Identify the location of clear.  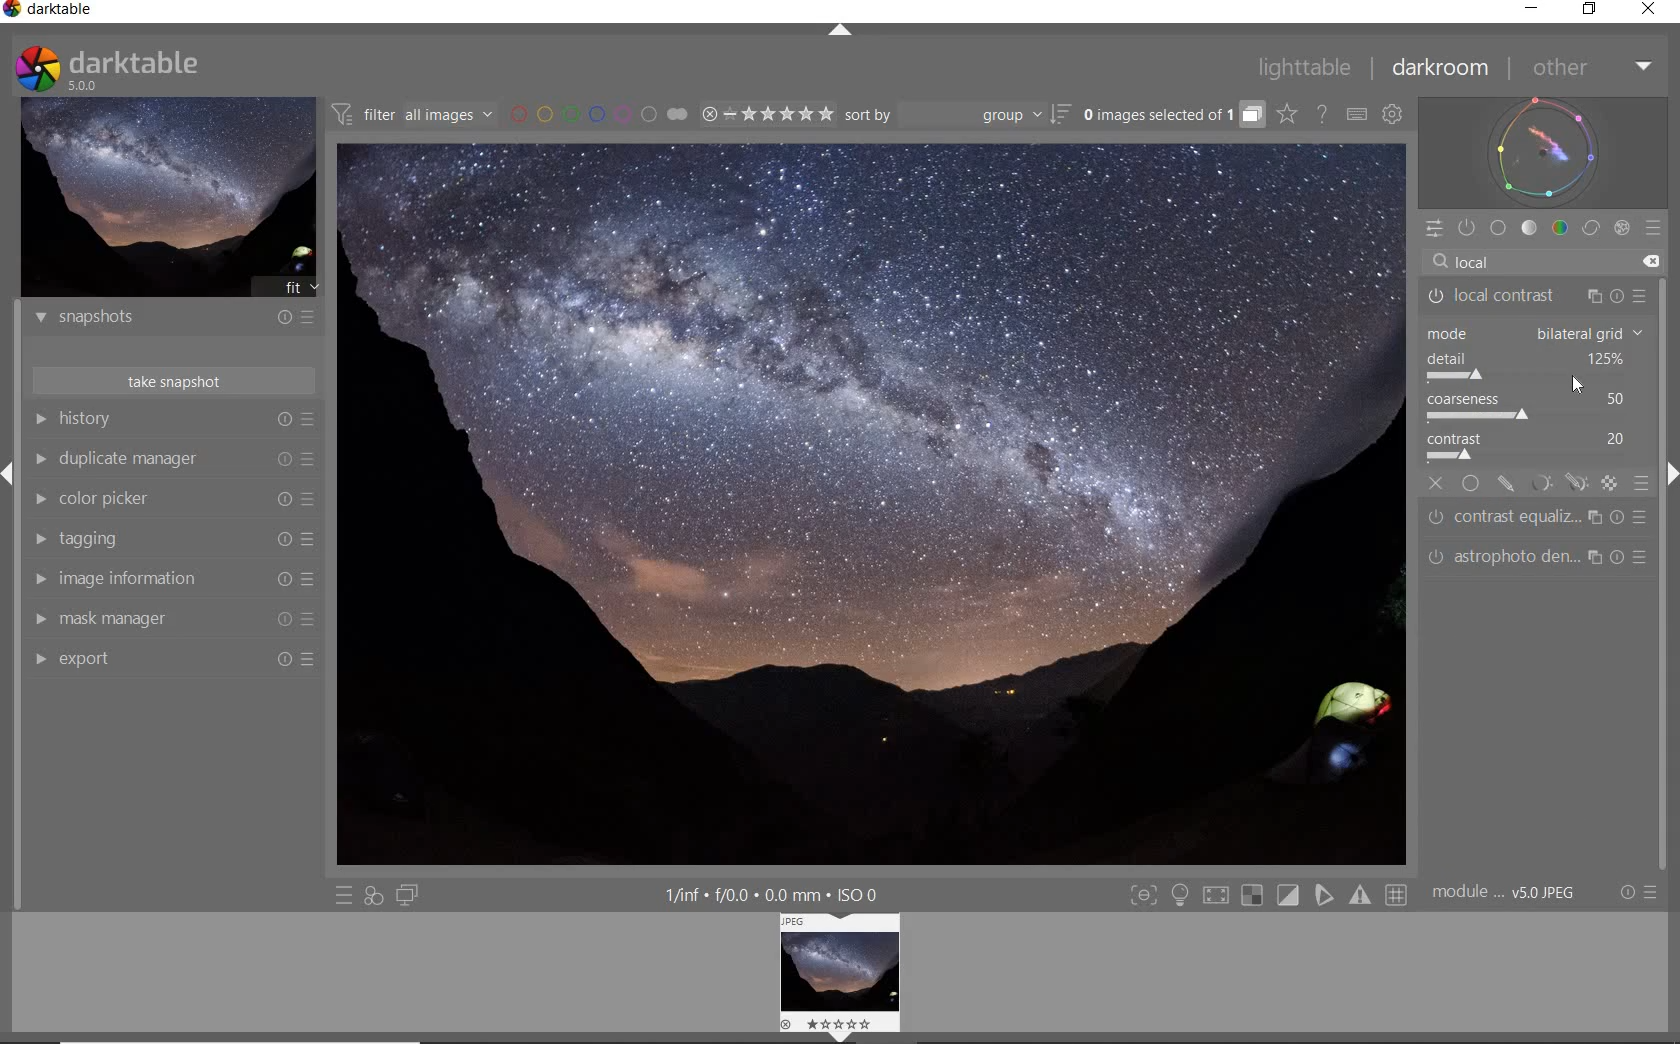
(1655, 257).